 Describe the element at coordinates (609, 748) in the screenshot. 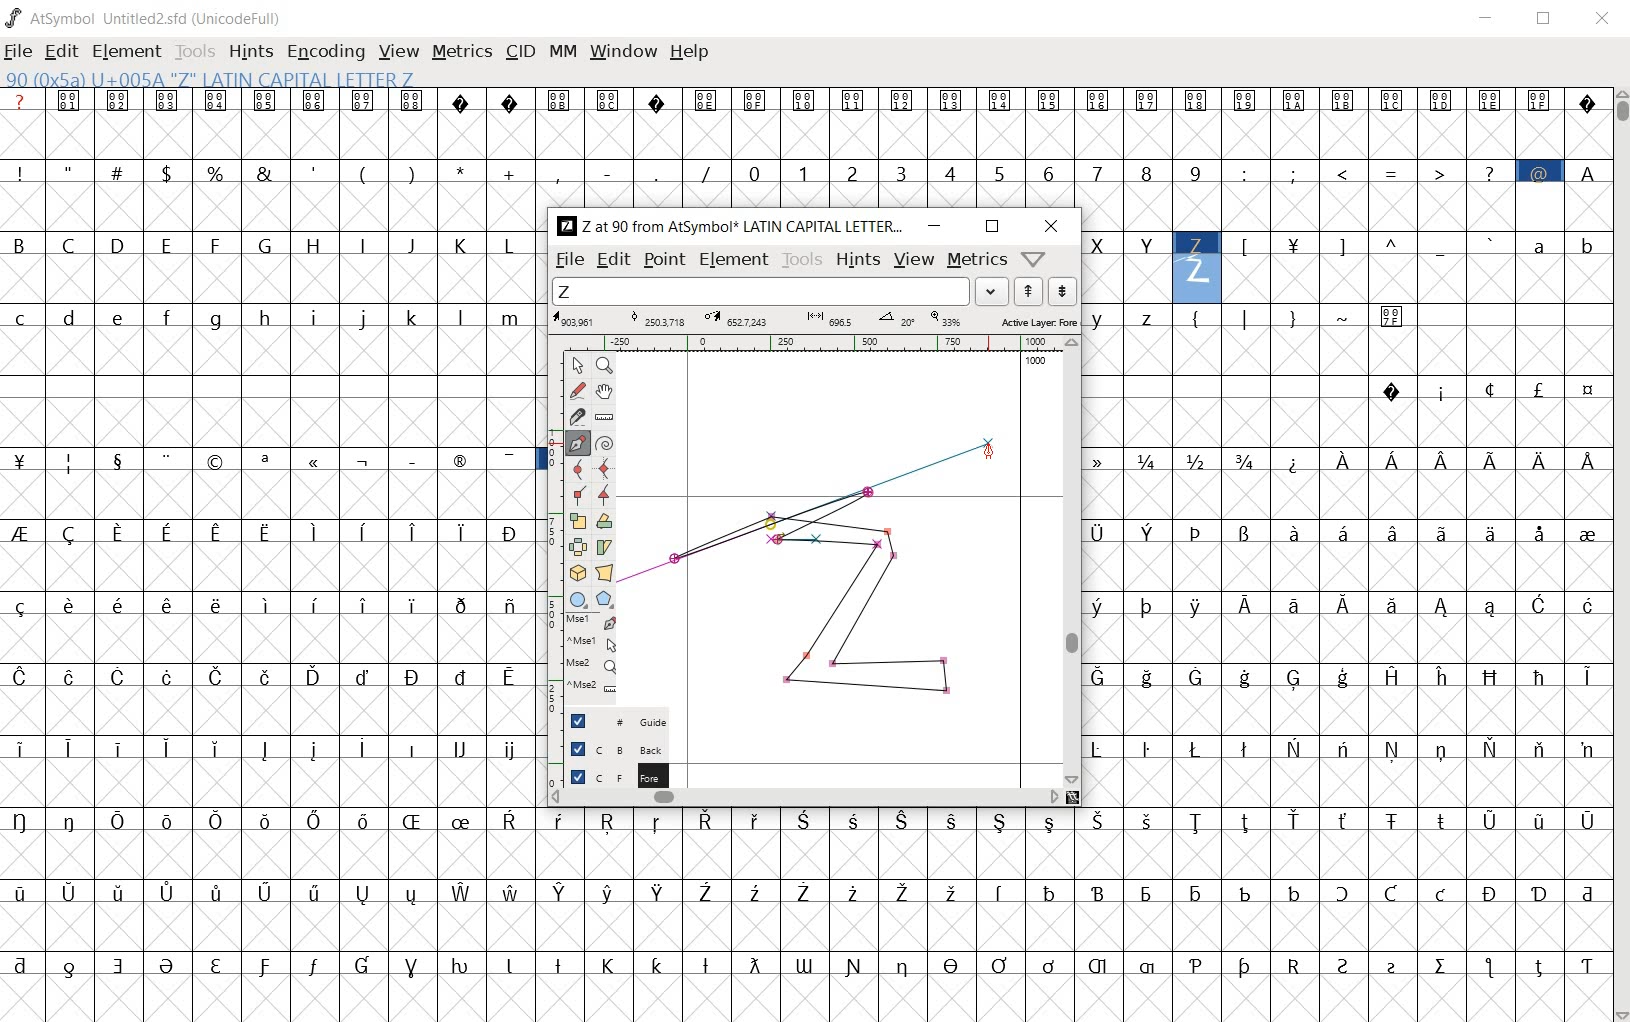

I see `Background` at that location.